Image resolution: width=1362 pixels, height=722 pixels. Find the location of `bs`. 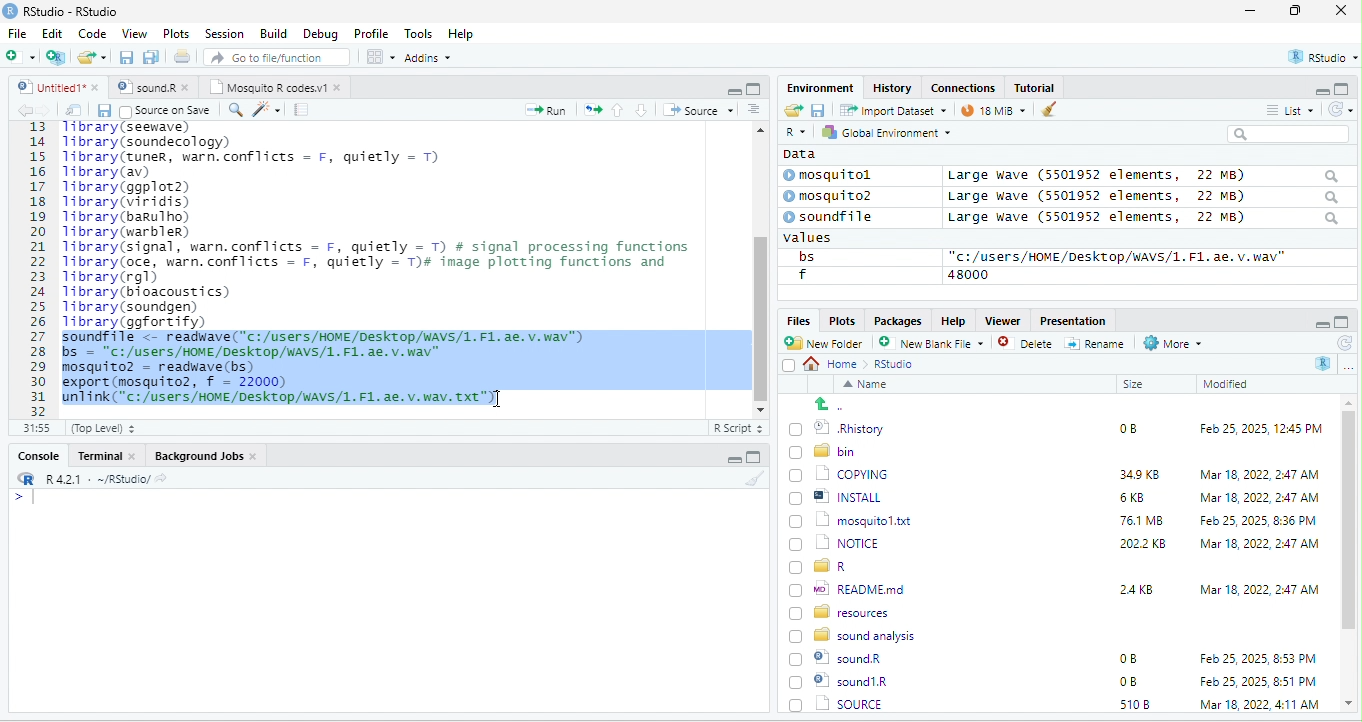

bs is located at coordinates (803, 256).